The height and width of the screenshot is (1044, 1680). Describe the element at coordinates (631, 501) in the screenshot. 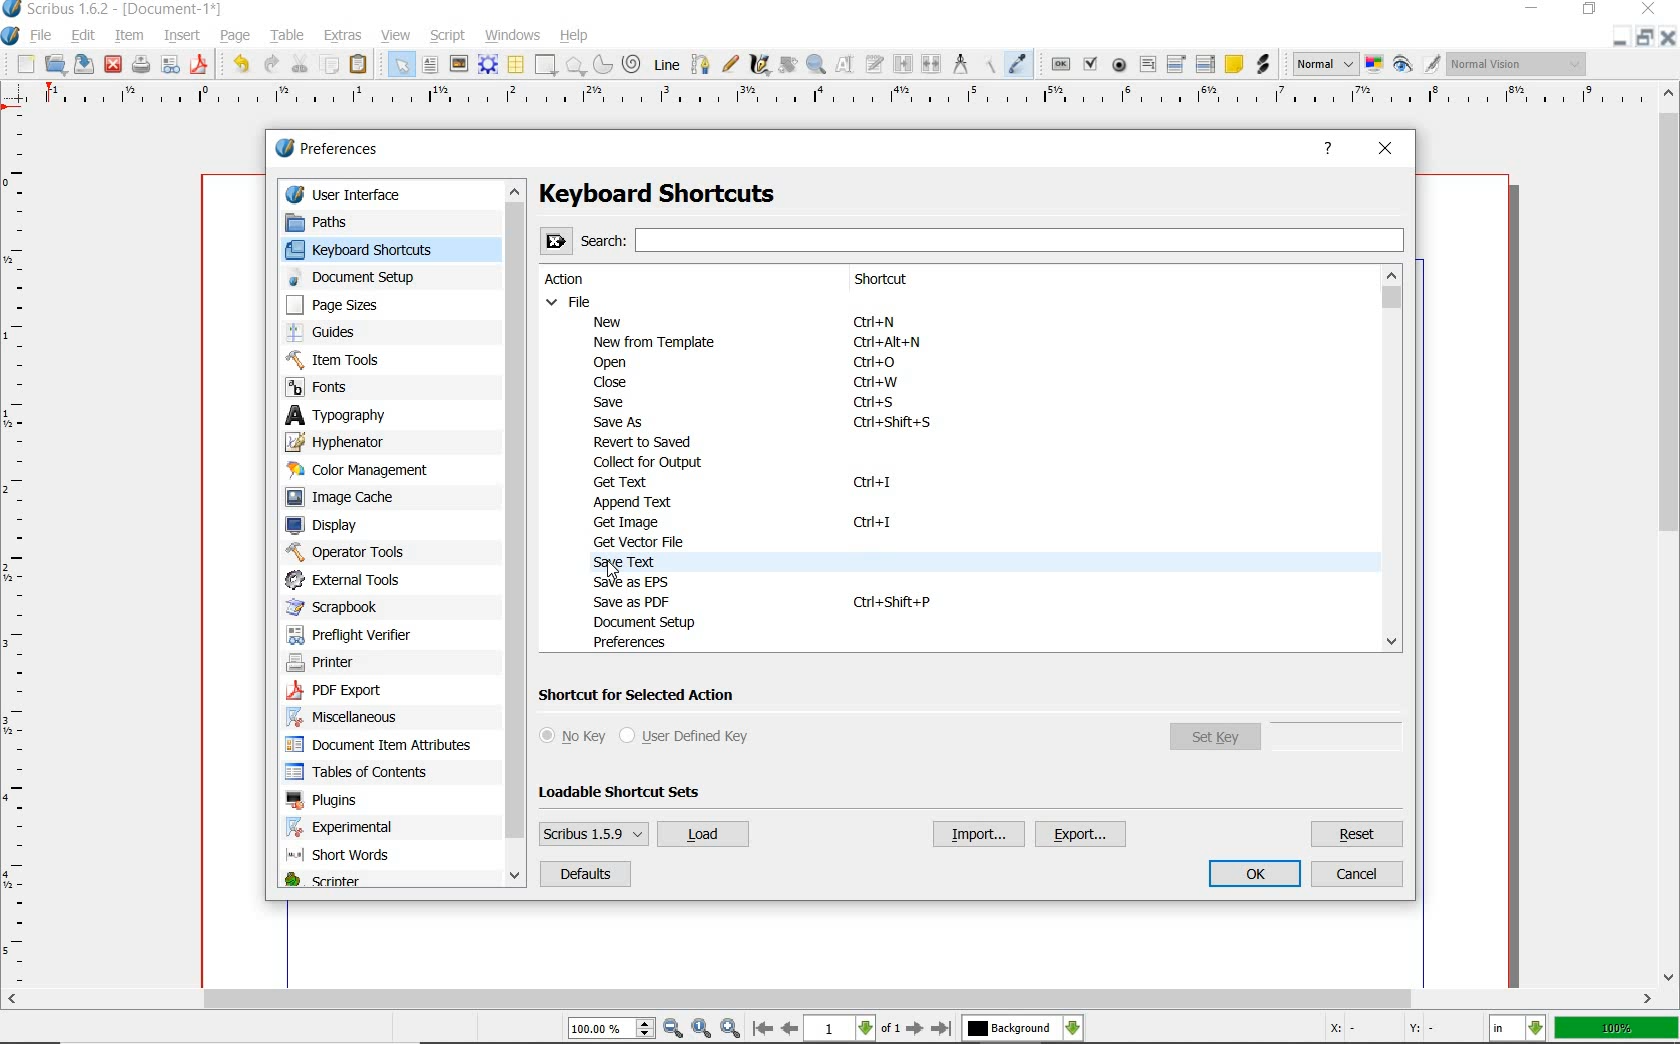

I see `append text` at that location.